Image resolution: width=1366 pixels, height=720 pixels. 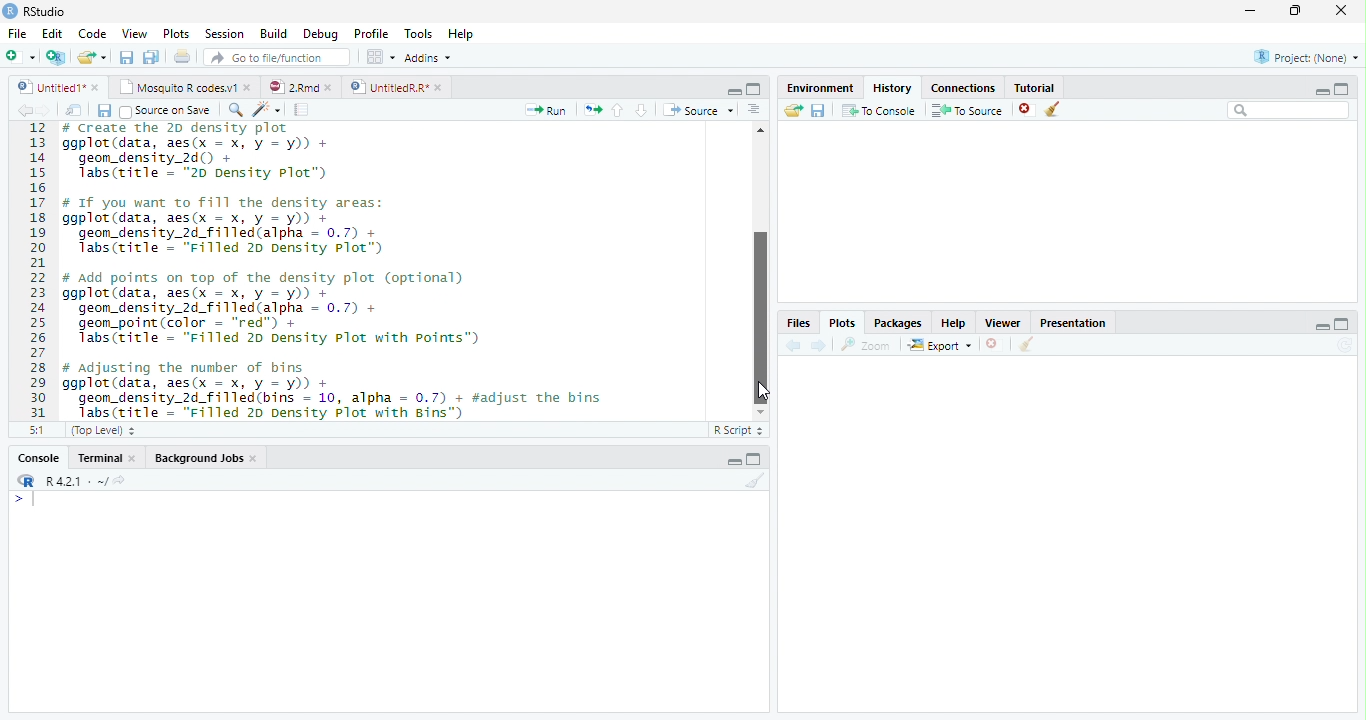 I want to click on code tool, so click(x=267, y=110).